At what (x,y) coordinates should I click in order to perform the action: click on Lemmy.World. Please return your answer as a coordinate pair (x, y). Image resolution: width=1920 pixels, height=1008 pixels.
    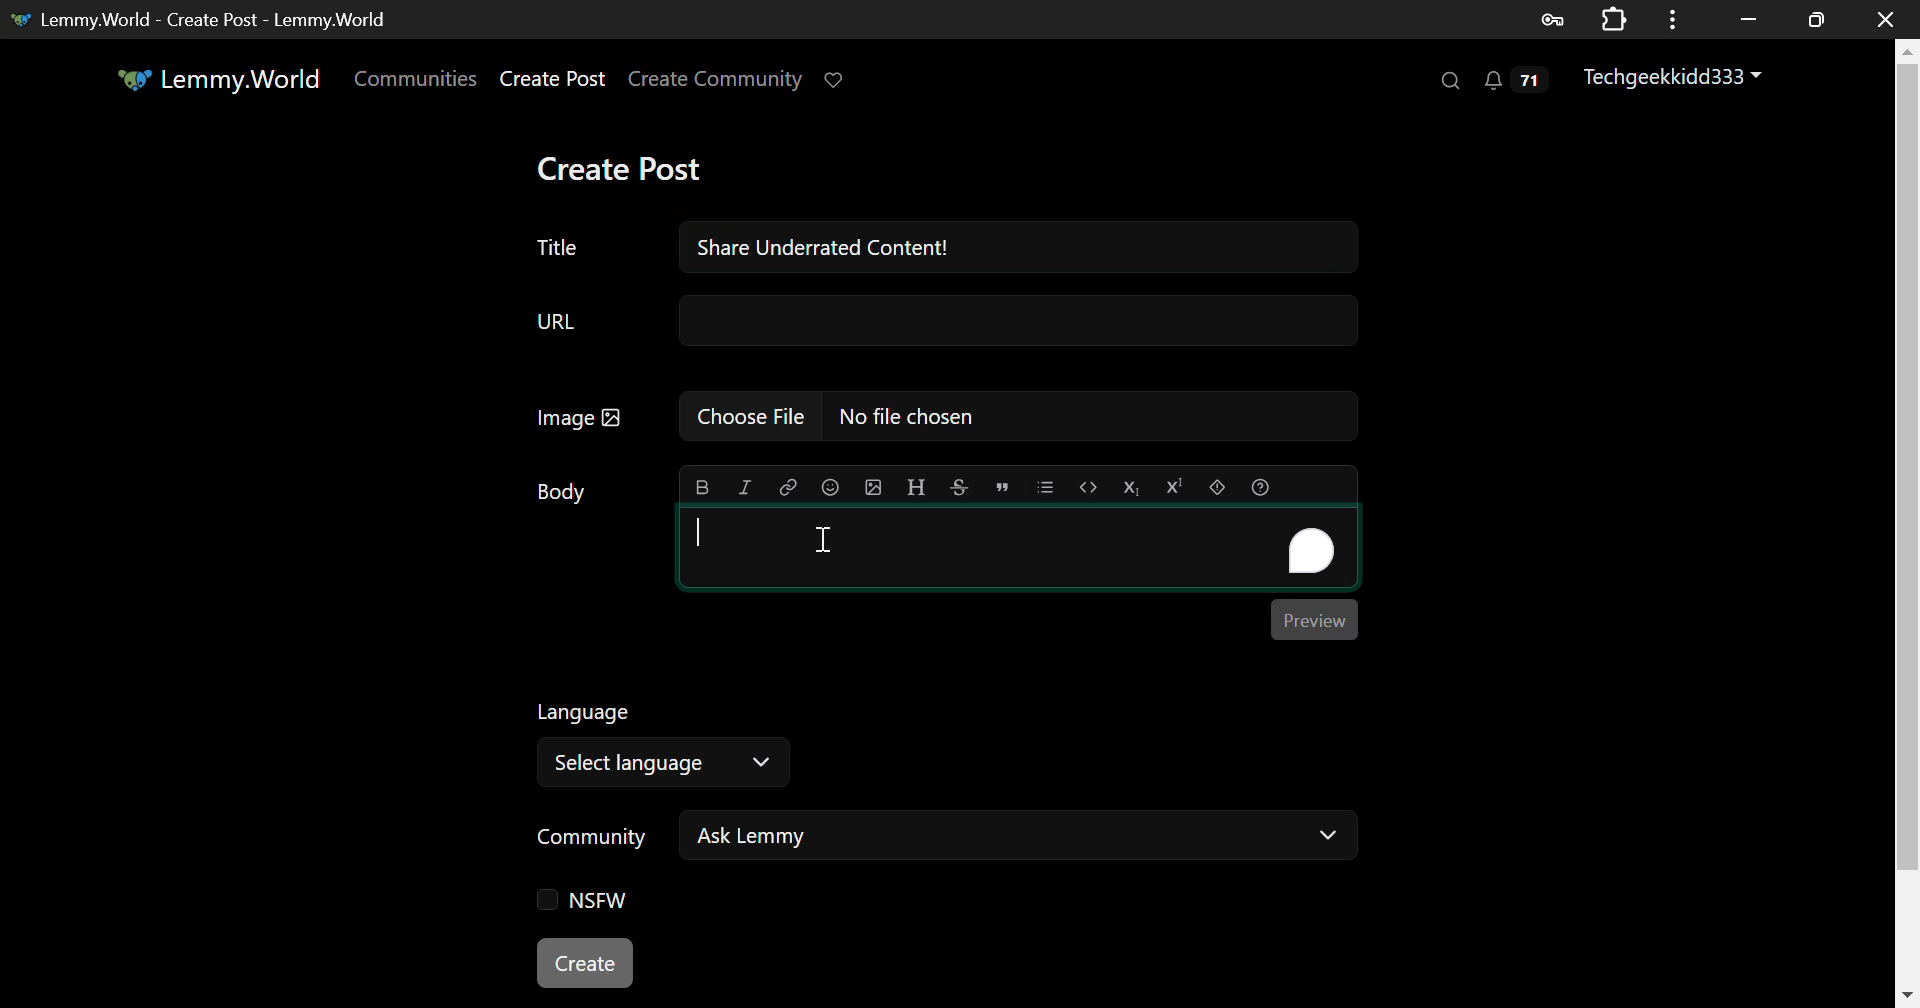
    Looking at the image, I should click on (222, 79).